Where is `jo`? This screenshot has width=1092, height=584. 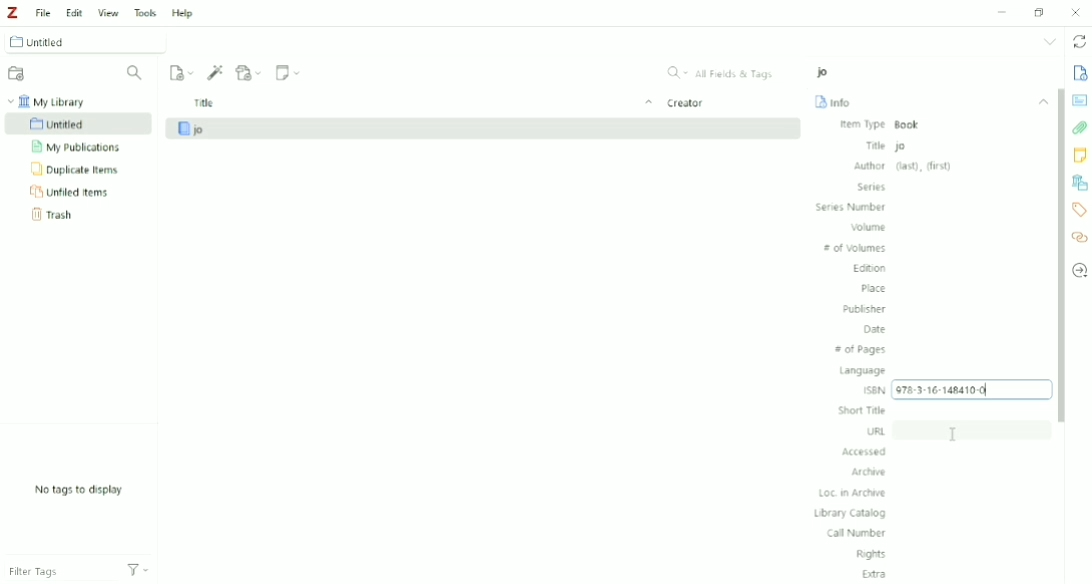
jo is located at coordinates (822, 72).